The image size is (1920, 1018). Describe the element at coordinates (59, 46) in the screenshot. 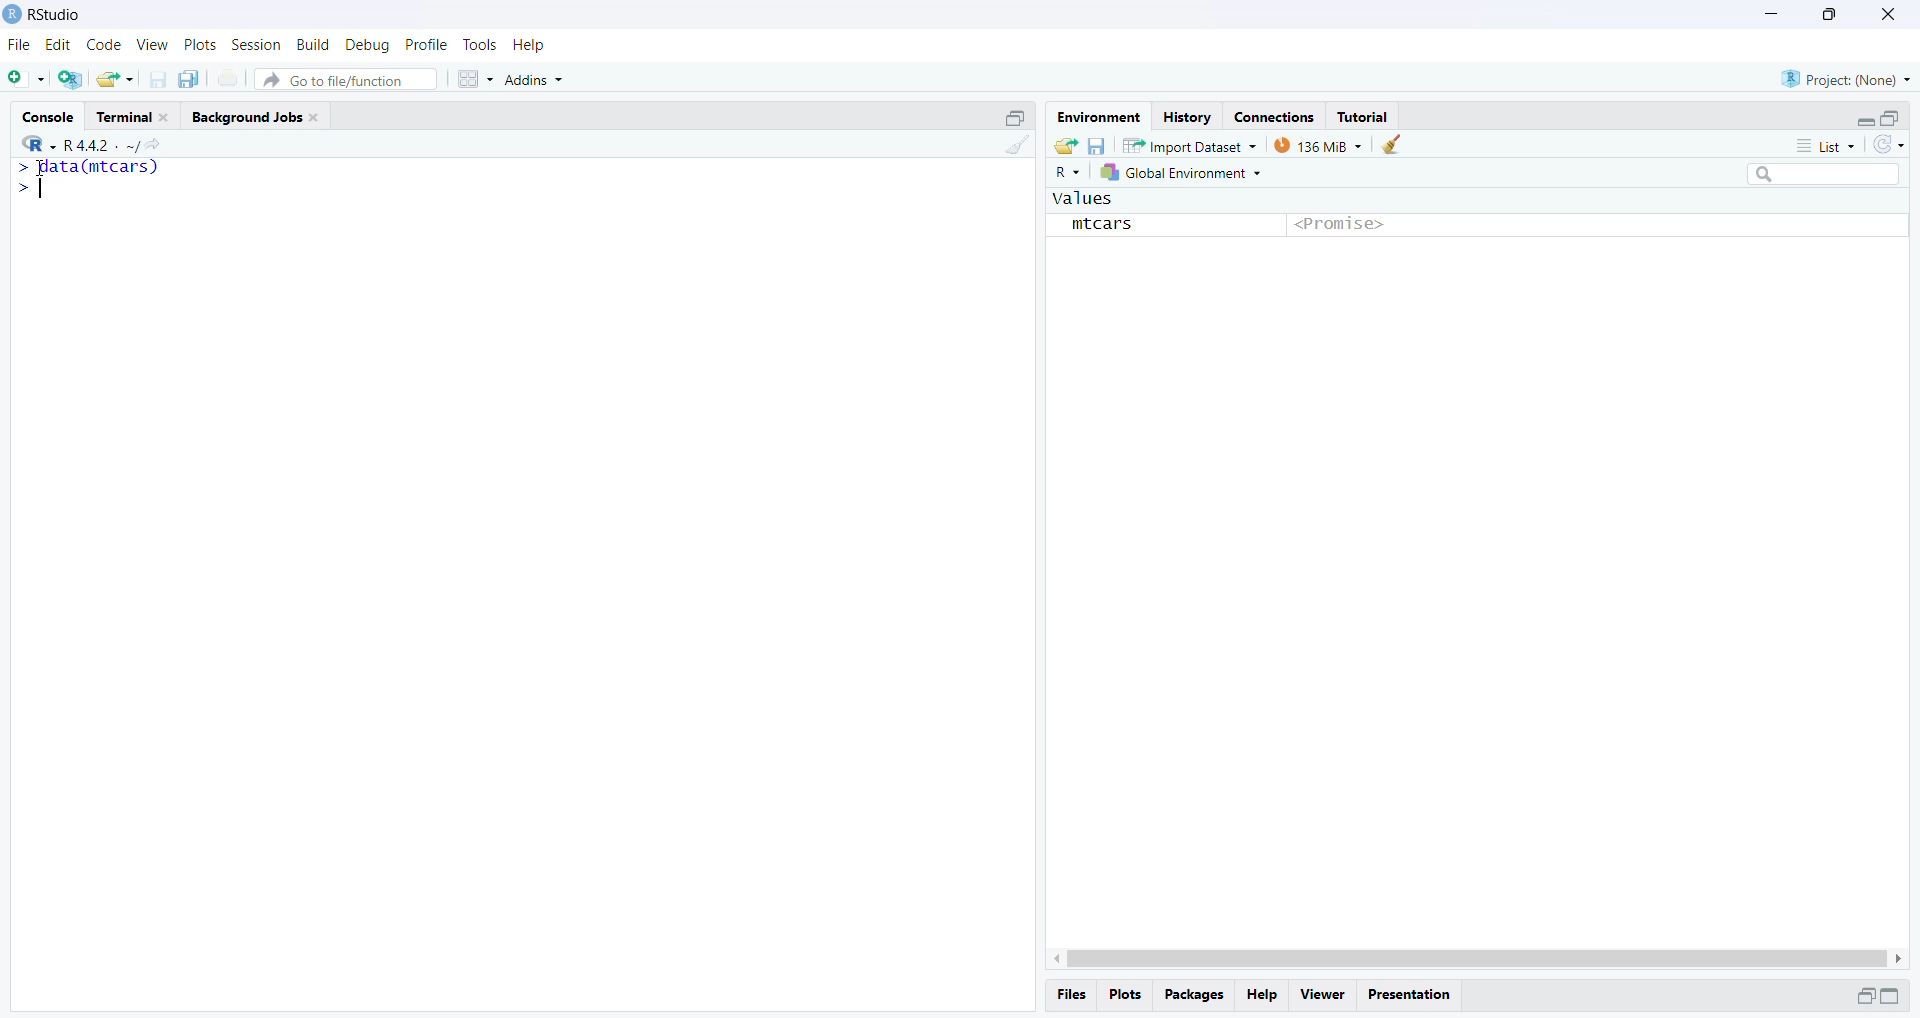

I see `Edit` at that location.